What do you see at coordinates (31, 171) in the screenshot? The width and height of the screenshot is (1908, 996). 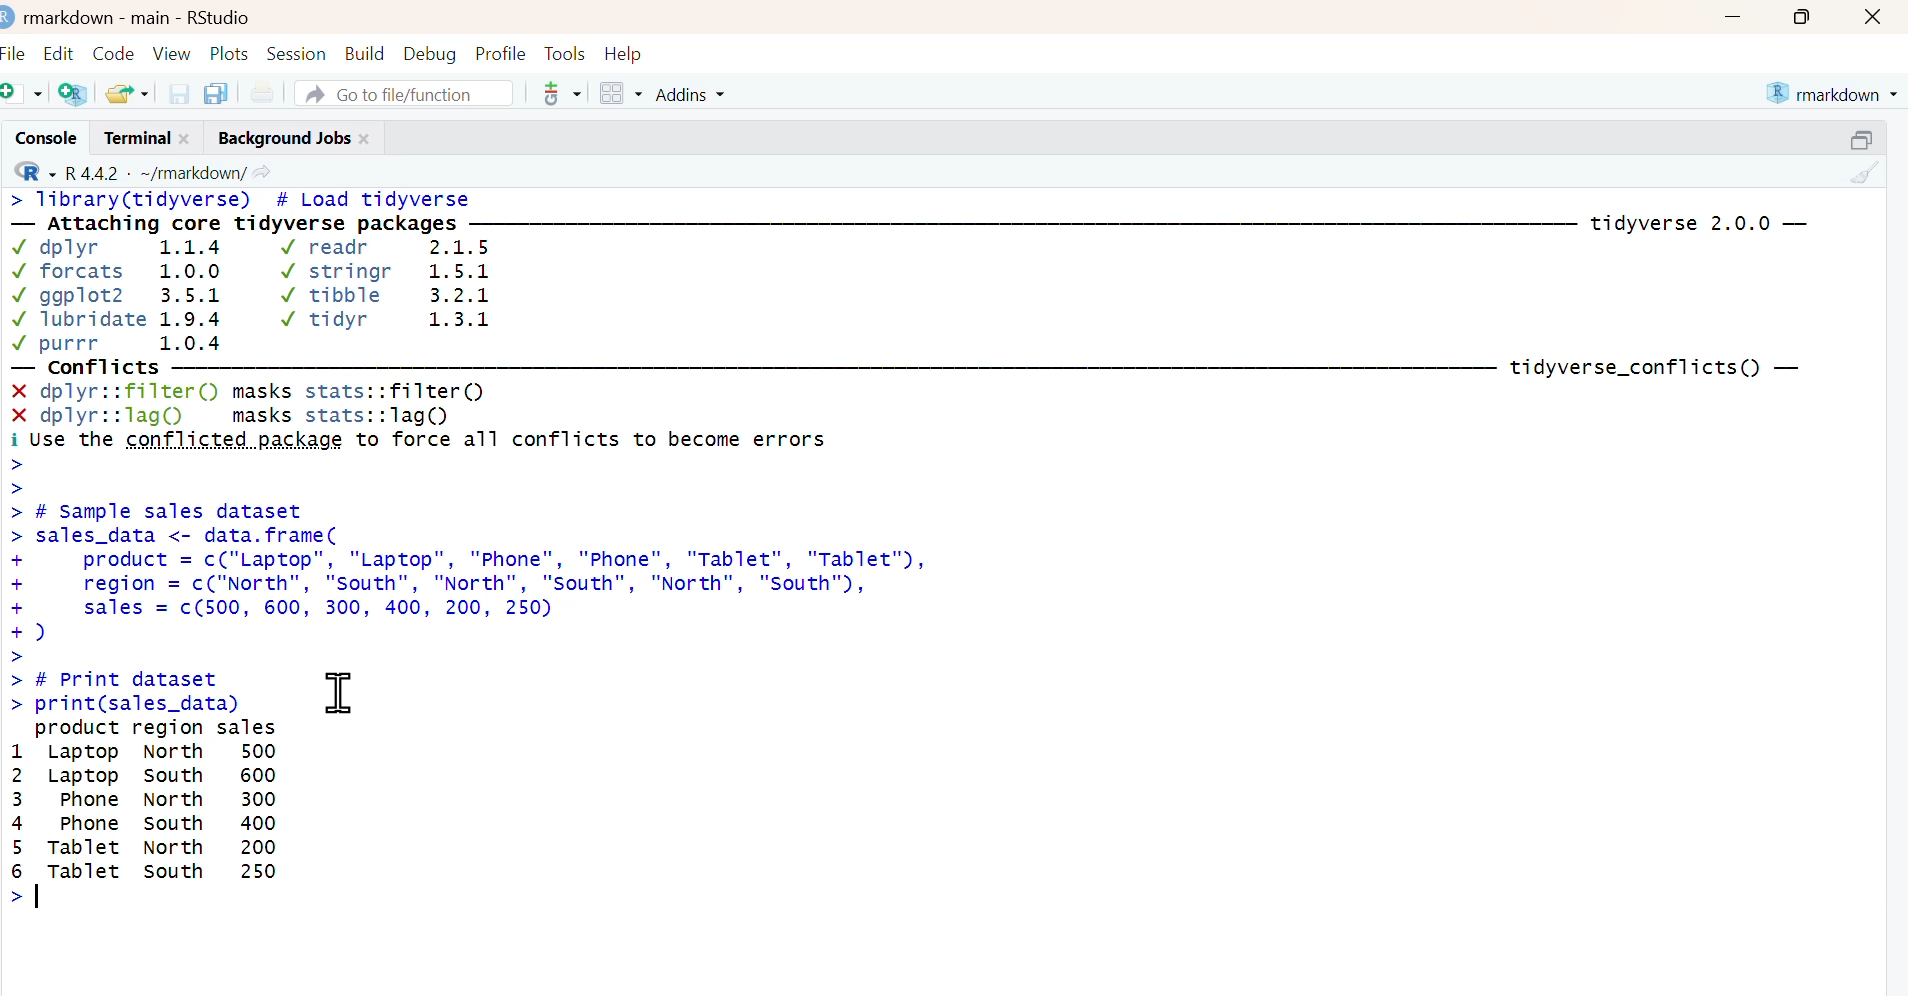 I see `R` at bounding box center [31, 171].